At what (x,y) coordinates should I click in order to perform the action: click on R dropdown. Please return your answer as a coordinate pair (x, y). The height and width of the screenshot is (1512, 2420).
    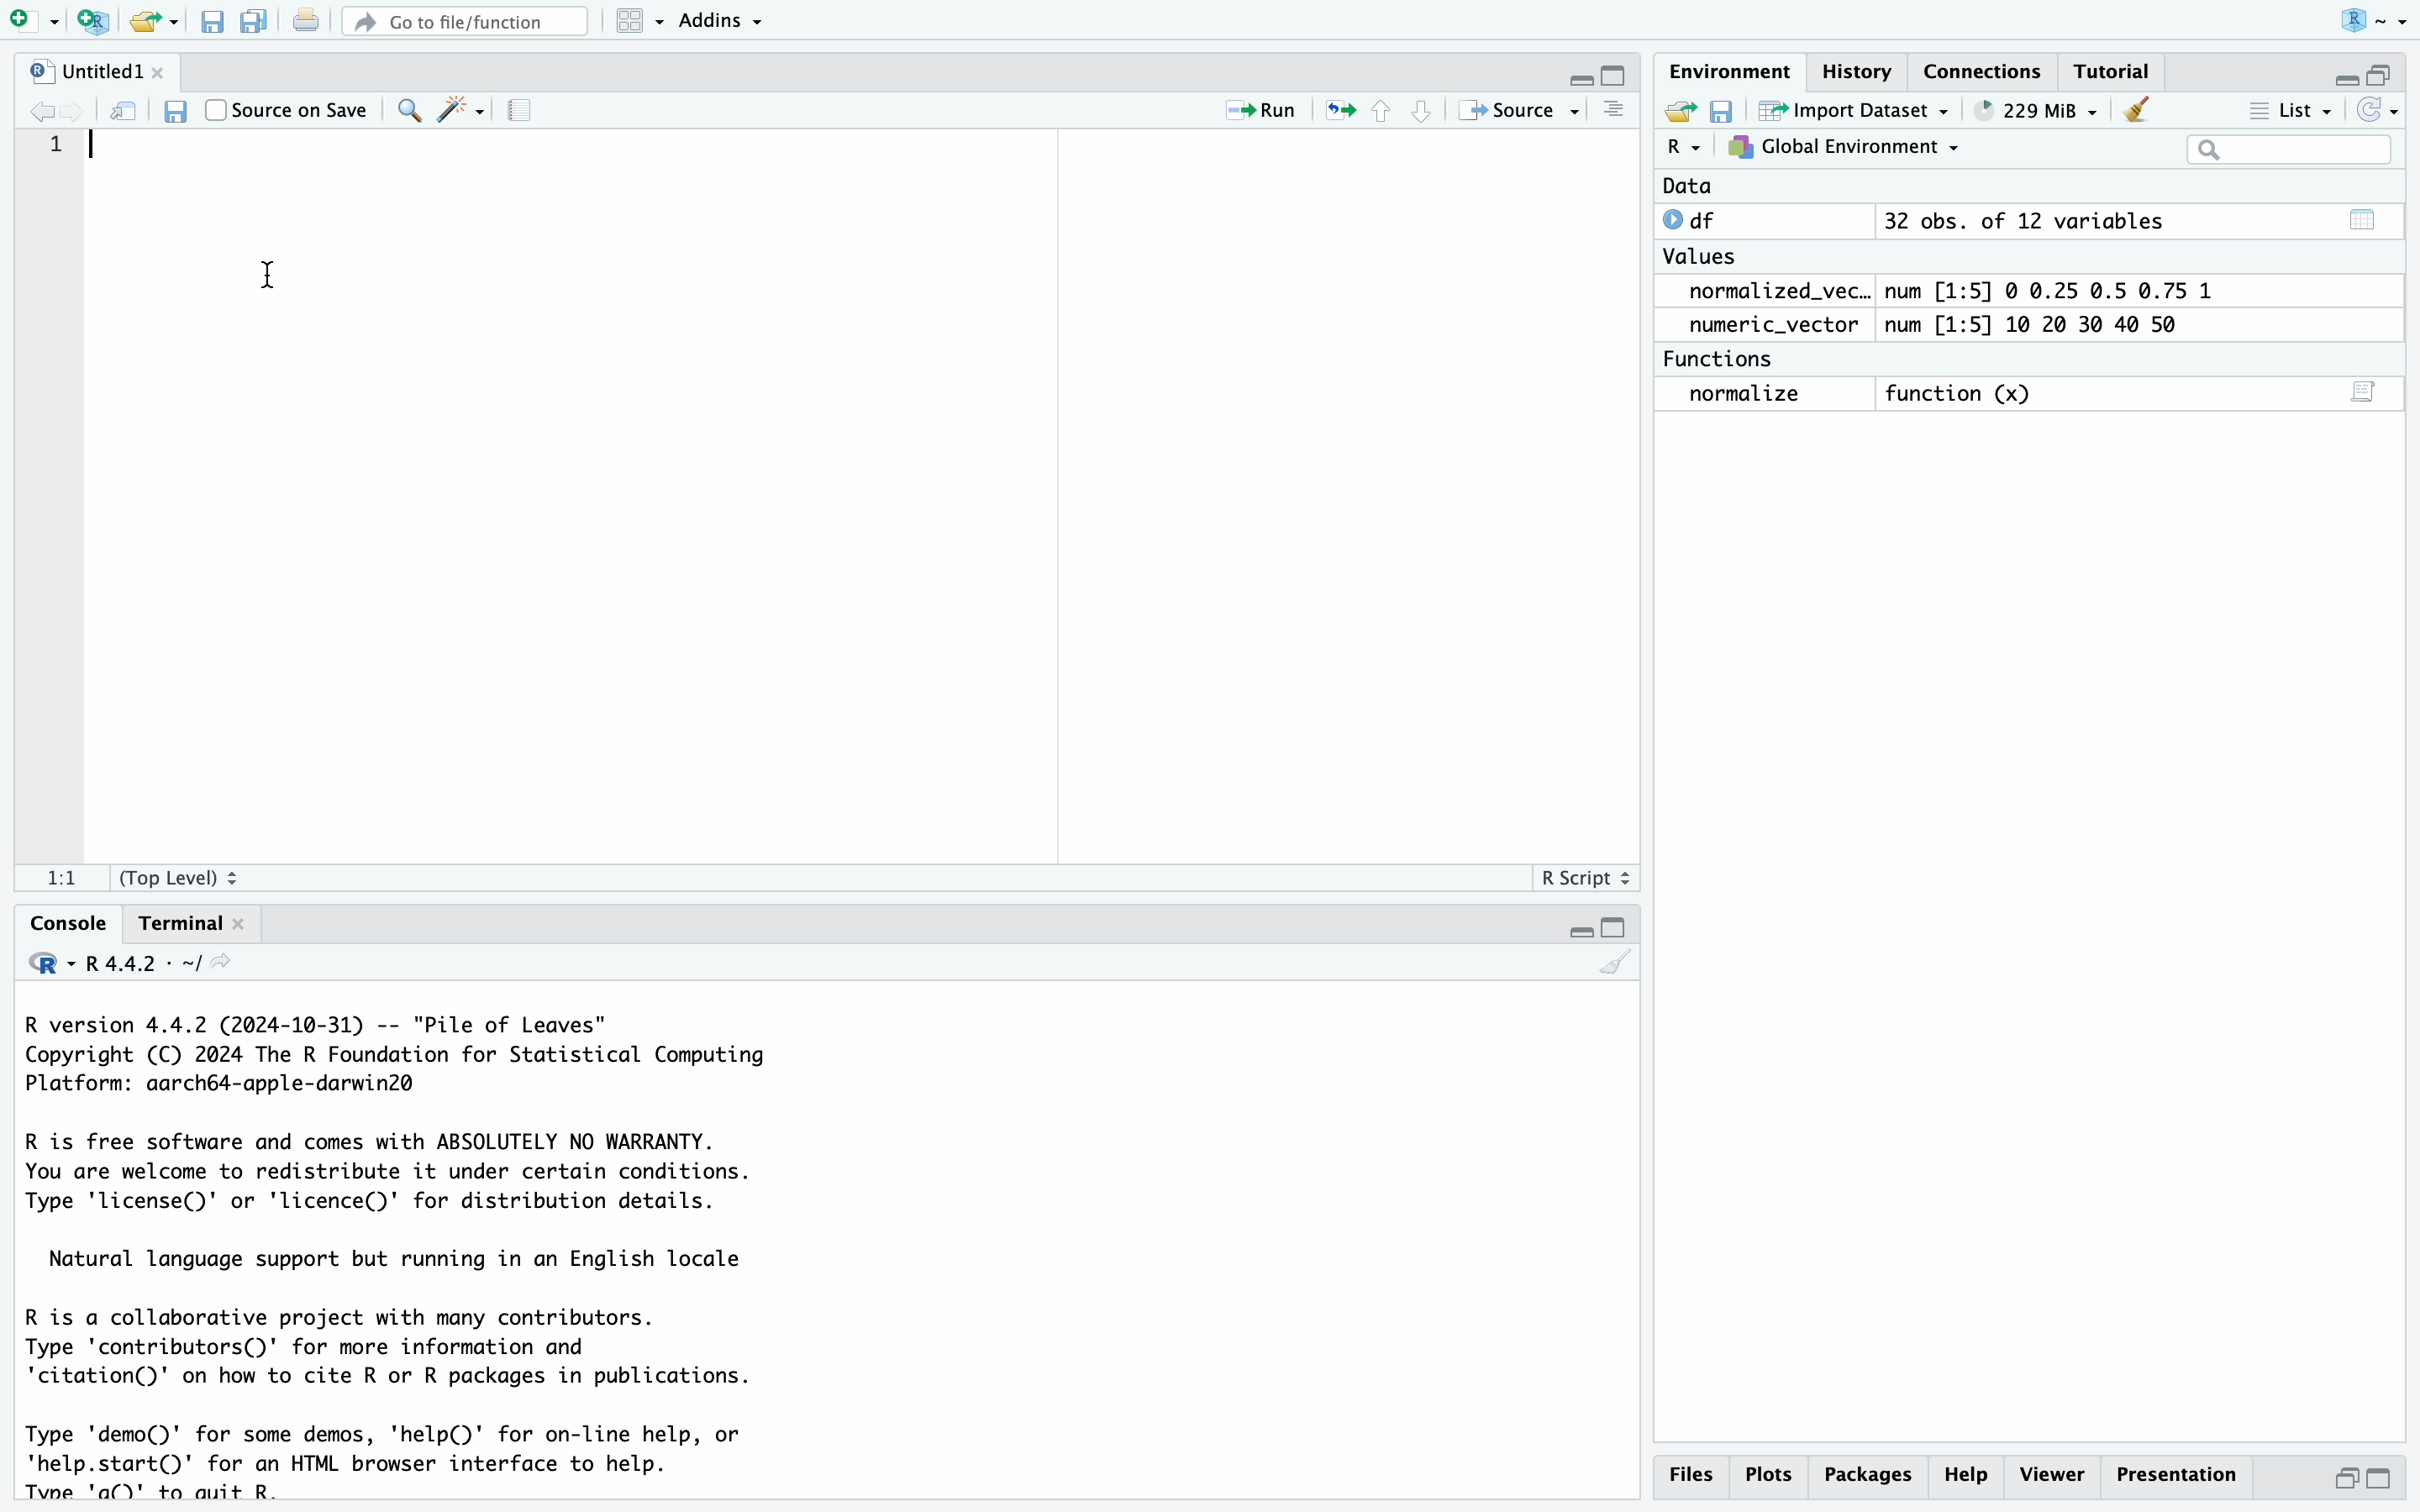
    Looking at the image, I should click on (2381, 19).